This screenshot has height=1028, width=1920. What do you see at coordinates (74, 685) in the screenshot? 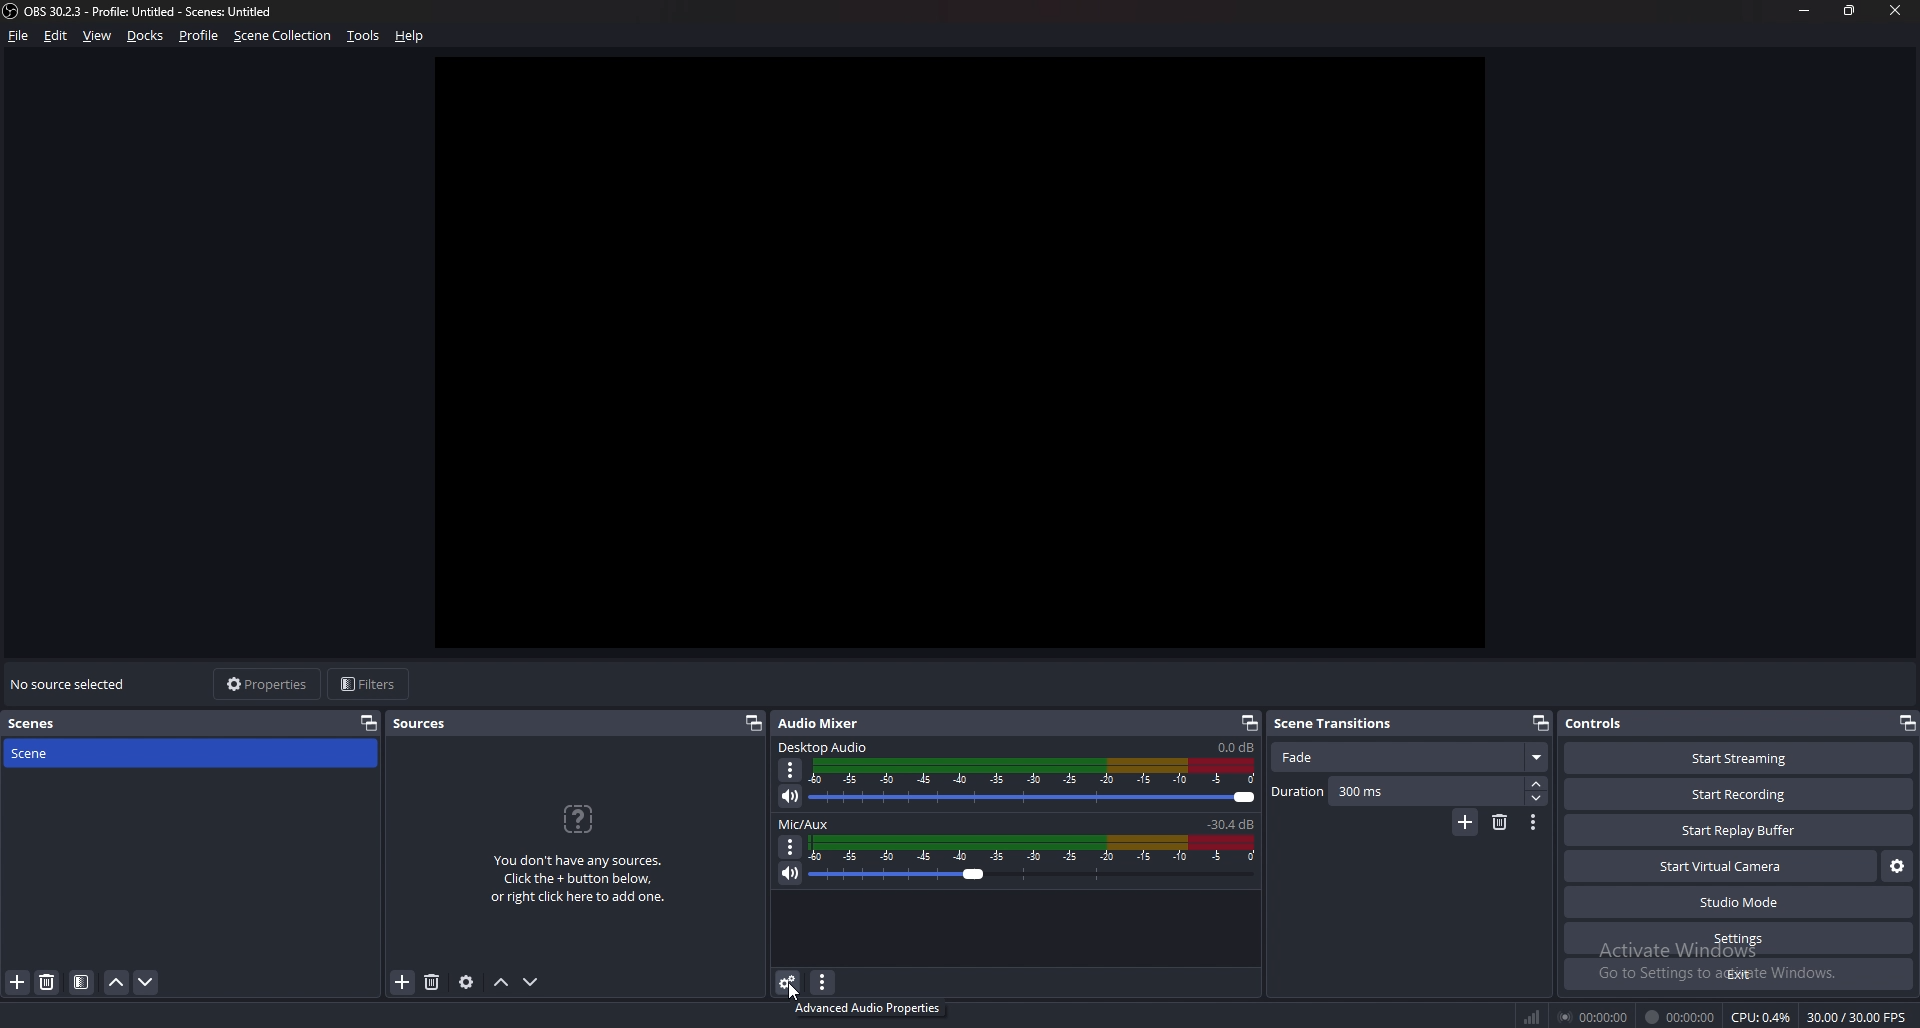
I see `no source selected` at bounding box center [74, 685].